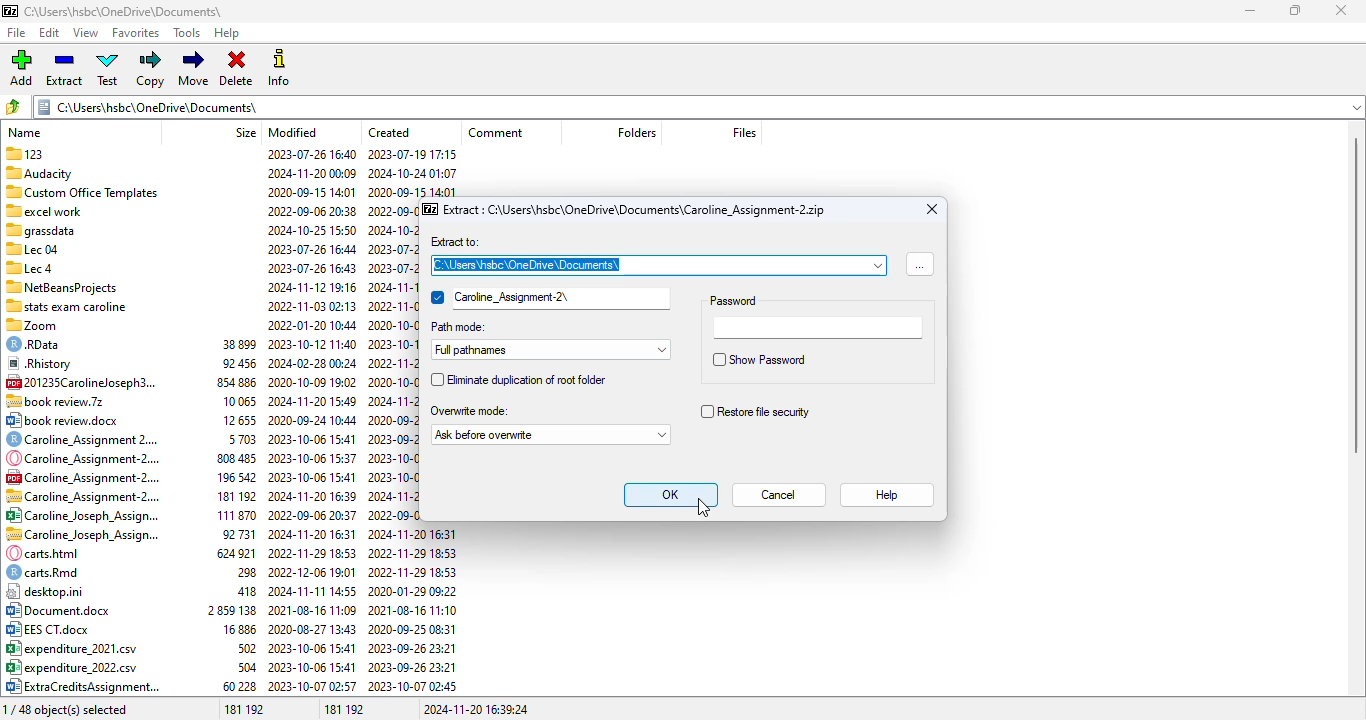 This screenshot has height=720, width=1366. What do you see at coordinates (152, 69) in the screenshot?
I see `copy` at bounding box center [152, 69].